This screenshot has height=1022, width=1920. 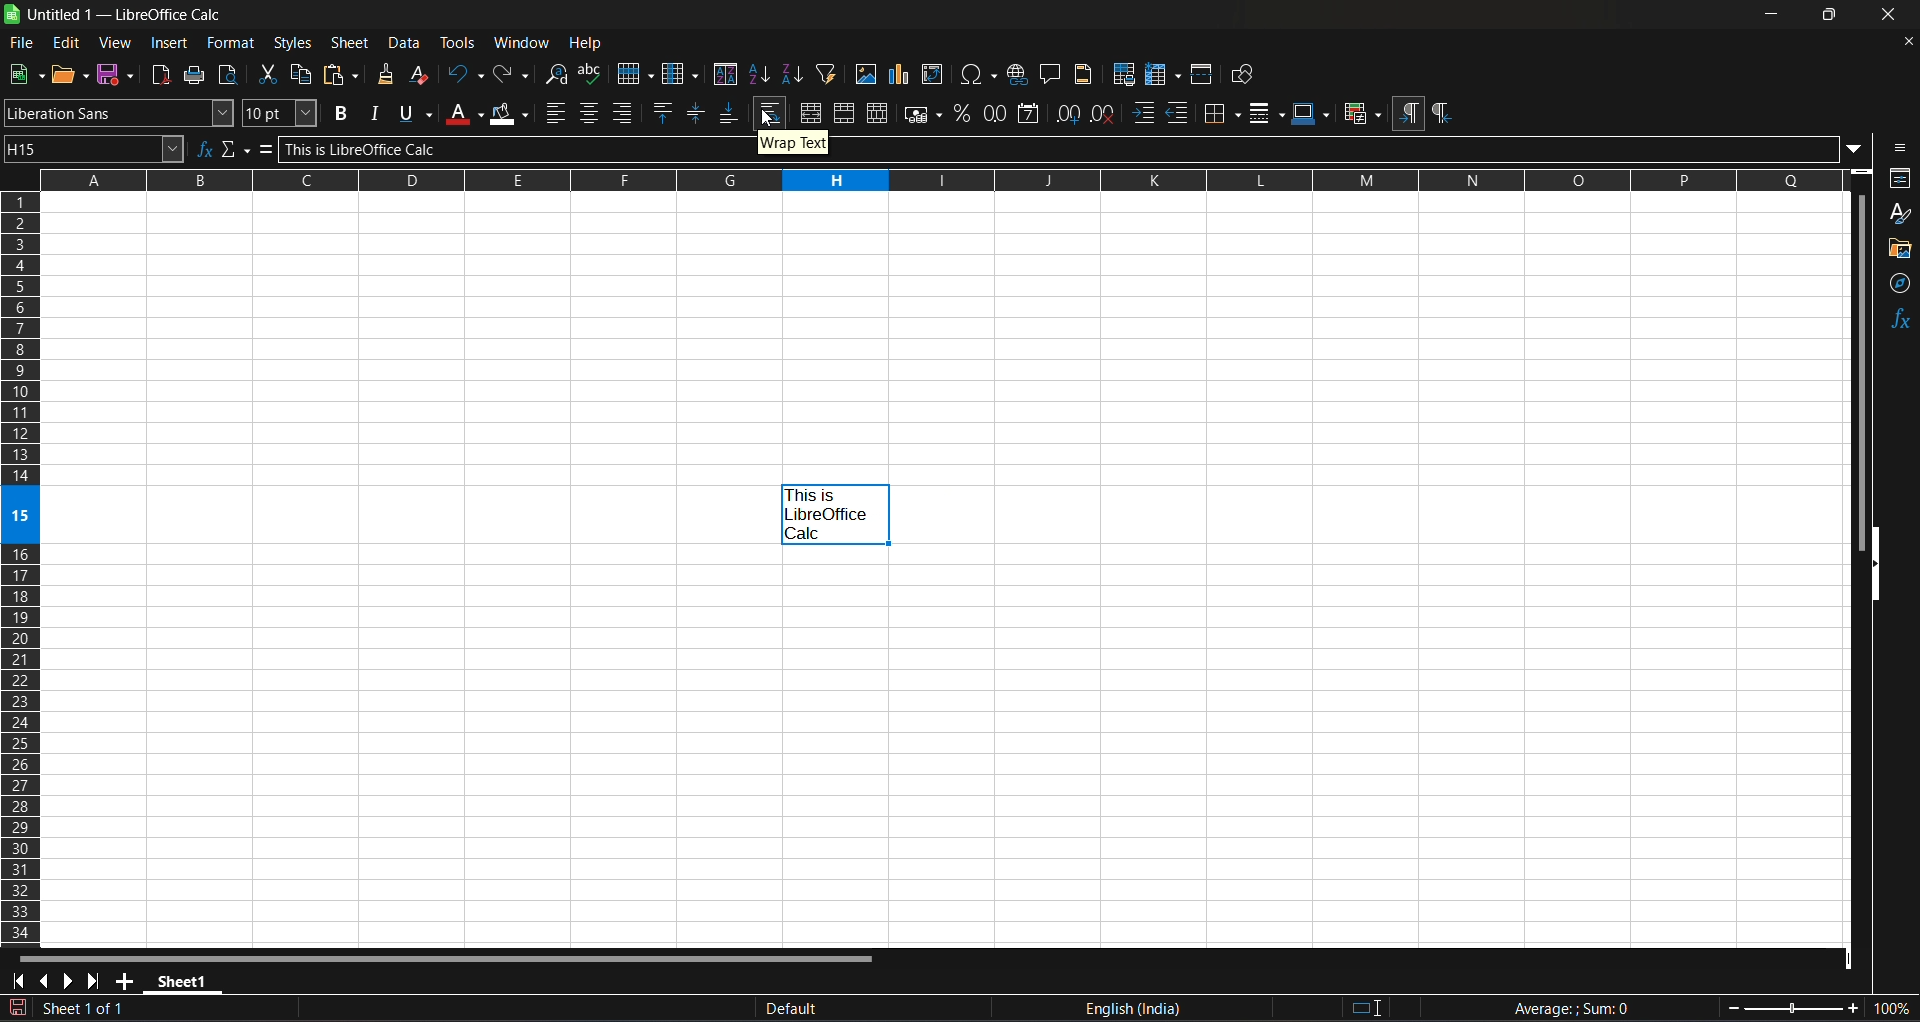 What do you see at coordinates (1861, 377) in the screenshot?
I see `vertical scroll bar` at bounding box center [1861, 377].